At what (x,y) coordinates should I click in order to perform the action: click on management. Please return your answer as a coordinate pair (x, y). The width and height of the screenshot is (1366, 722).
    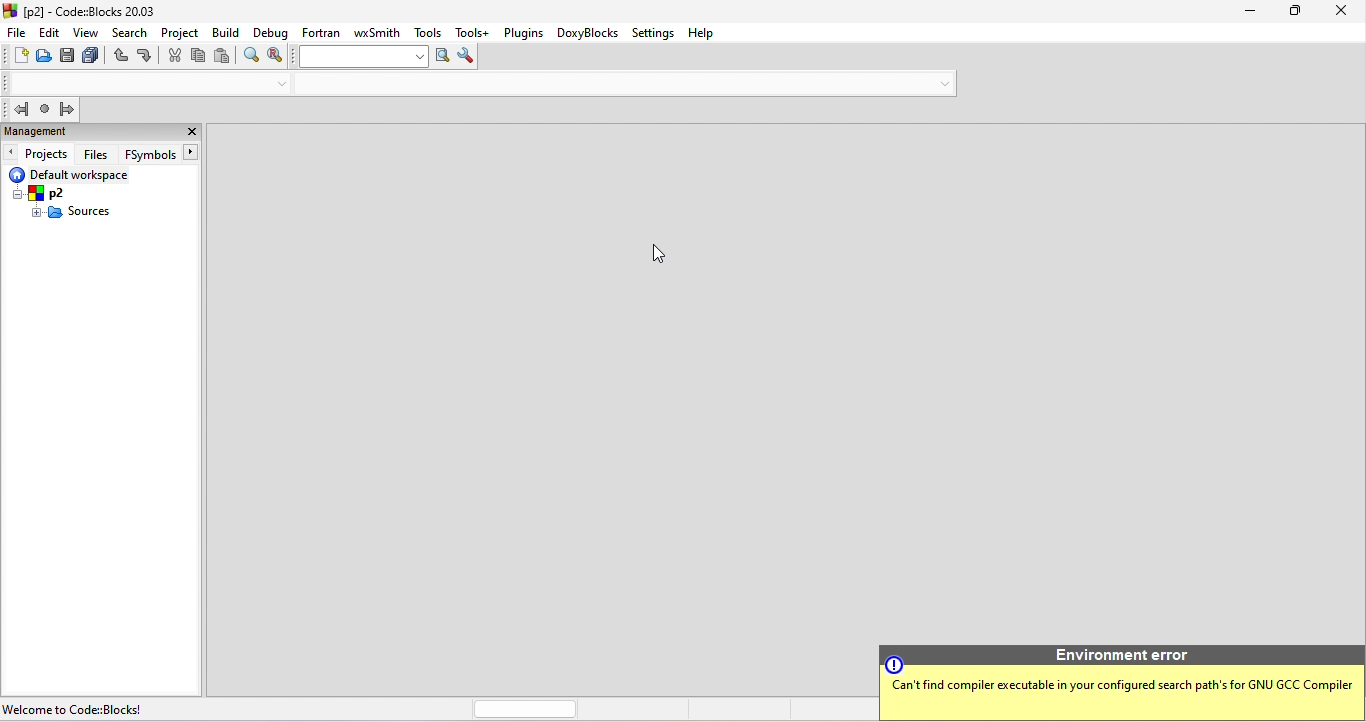
    Looking at the image, I should click on (83, 132).